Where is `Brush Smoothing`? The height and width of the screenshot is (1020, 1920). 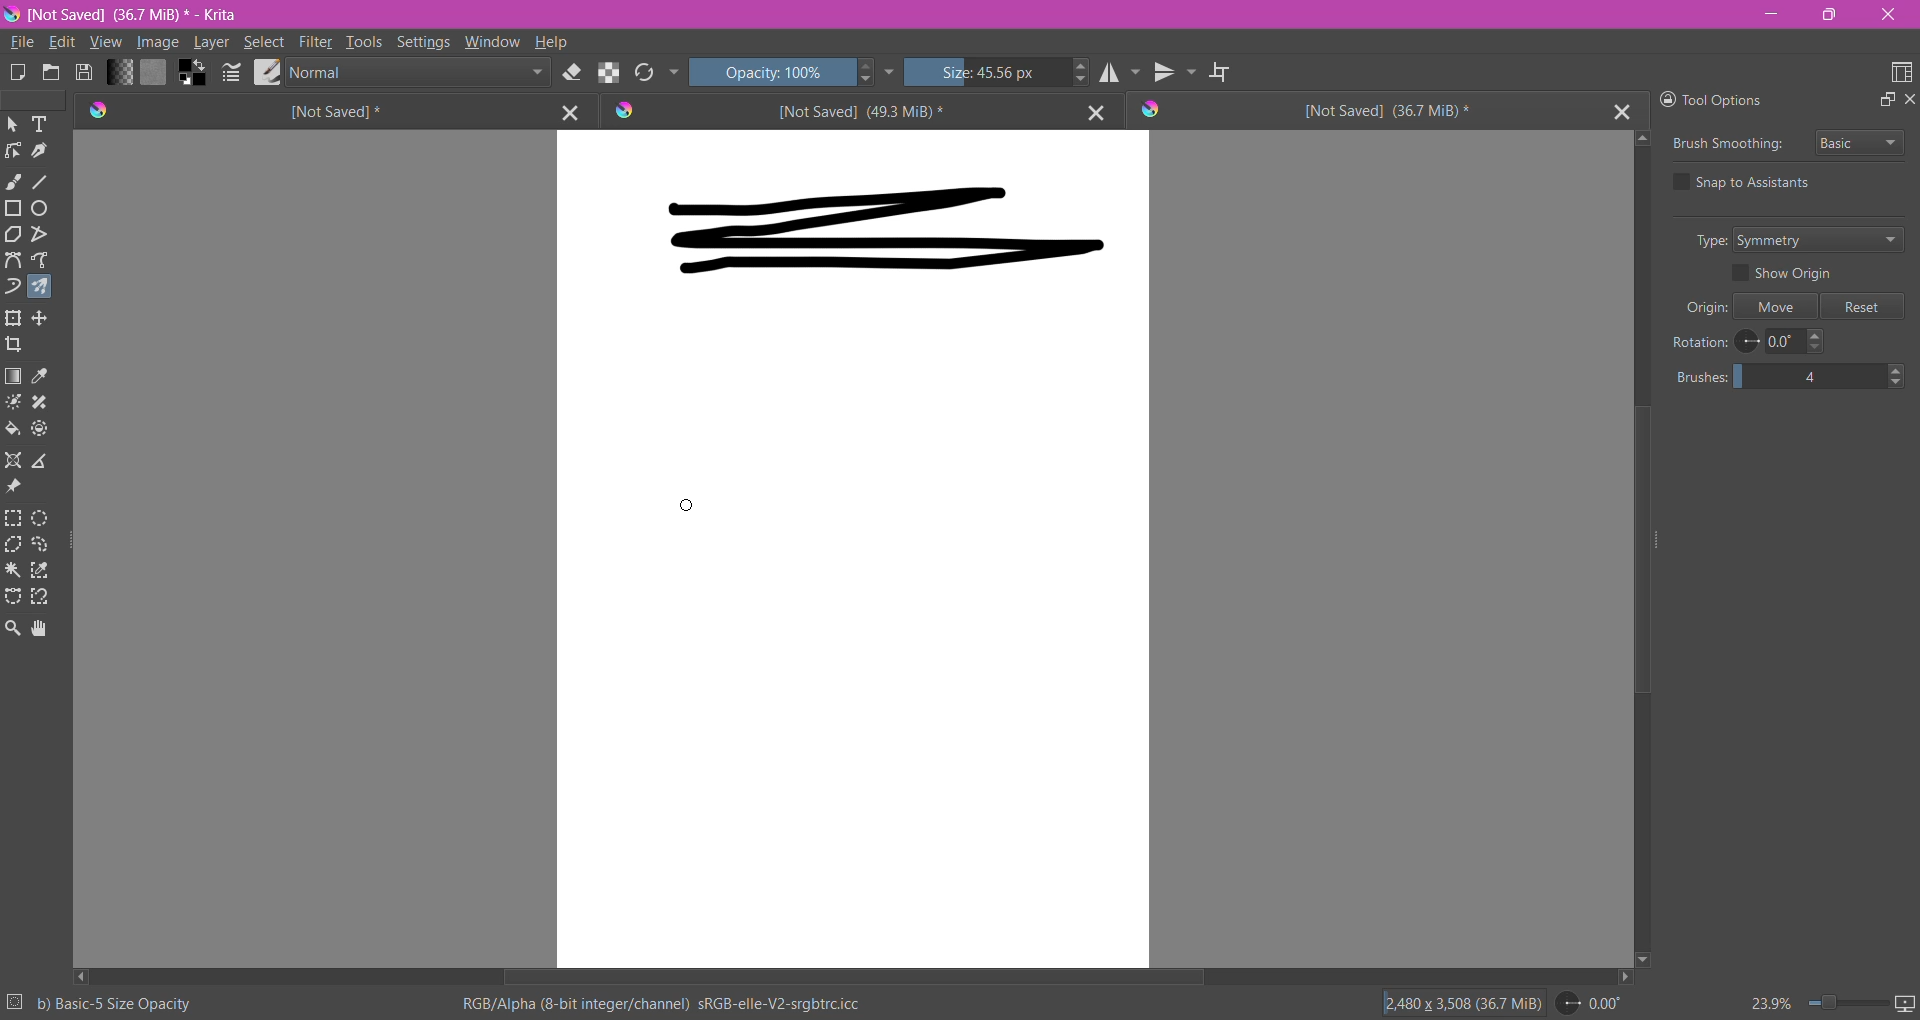 Brush Smoothing is located at coordinates (1725, 146).